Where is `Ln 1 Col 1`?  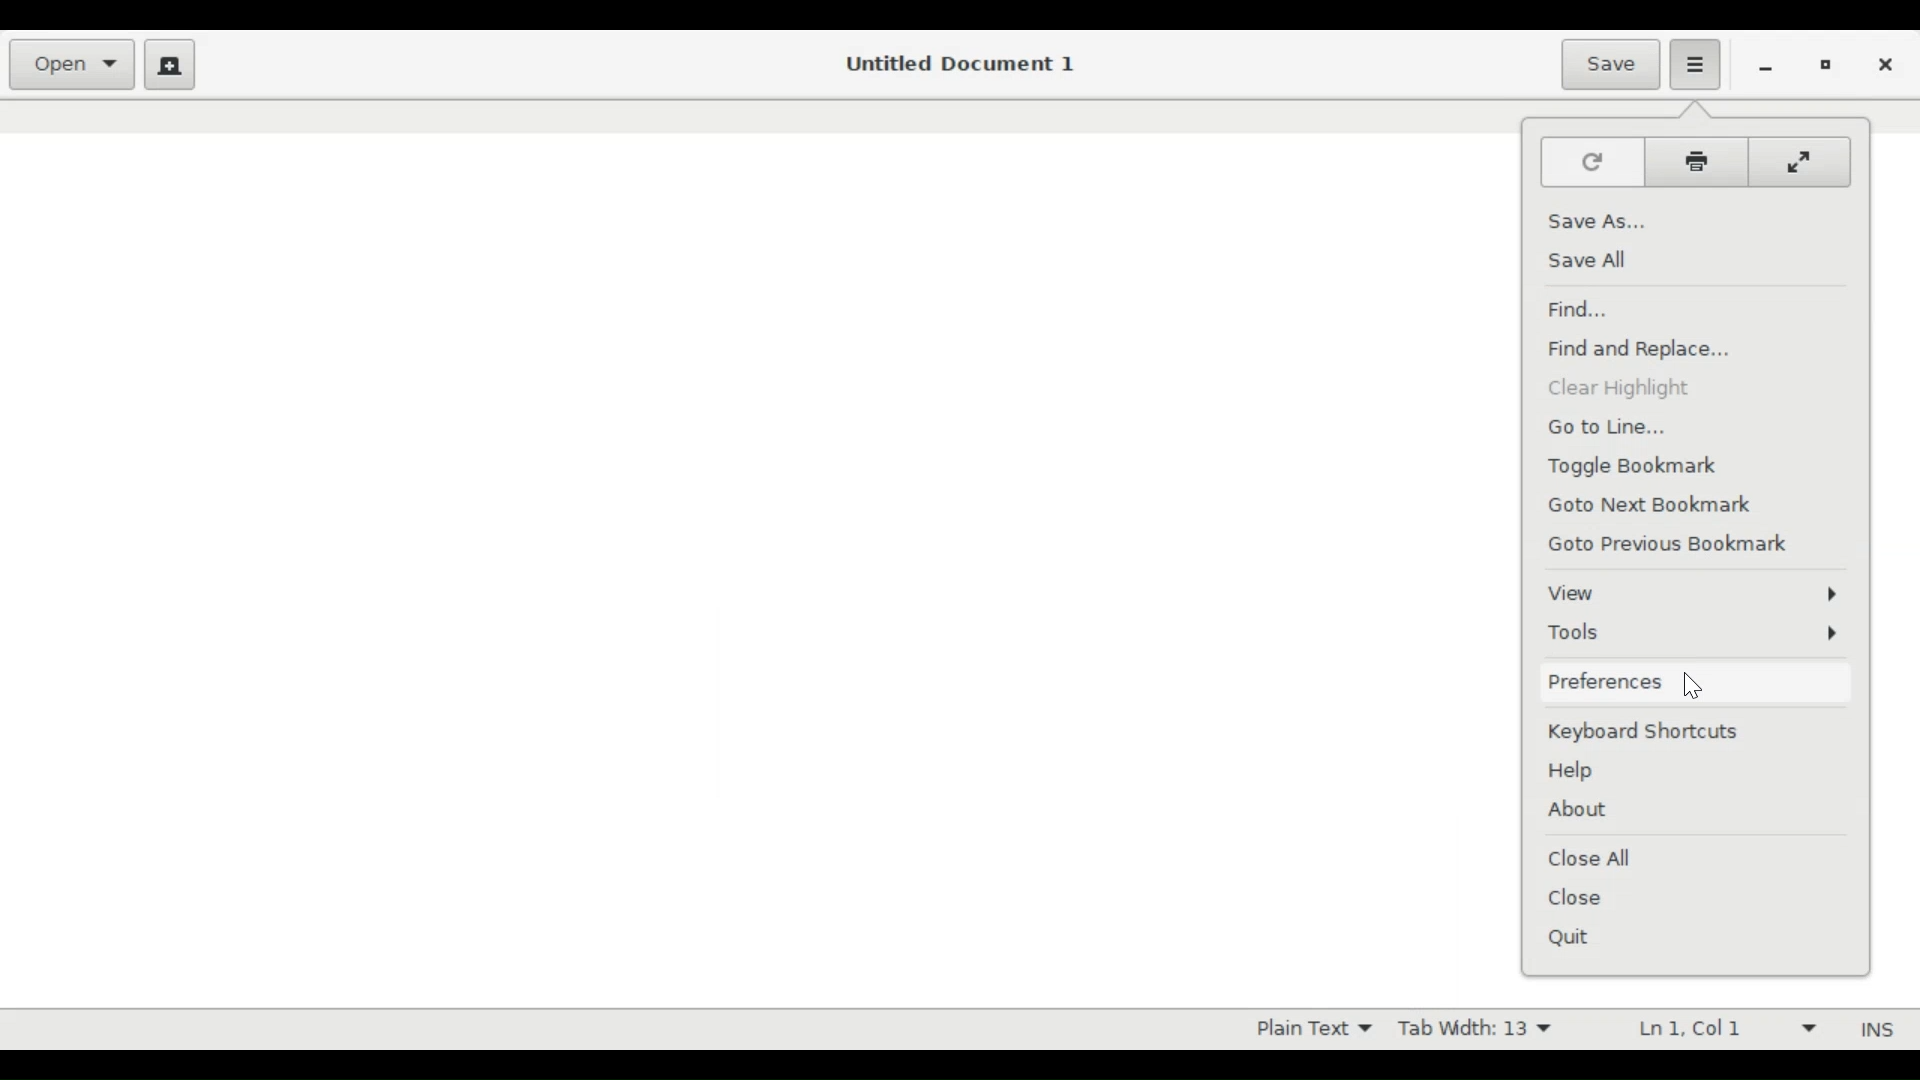
Ln 1 Col 1 is located at coordinates (1725, 1030).